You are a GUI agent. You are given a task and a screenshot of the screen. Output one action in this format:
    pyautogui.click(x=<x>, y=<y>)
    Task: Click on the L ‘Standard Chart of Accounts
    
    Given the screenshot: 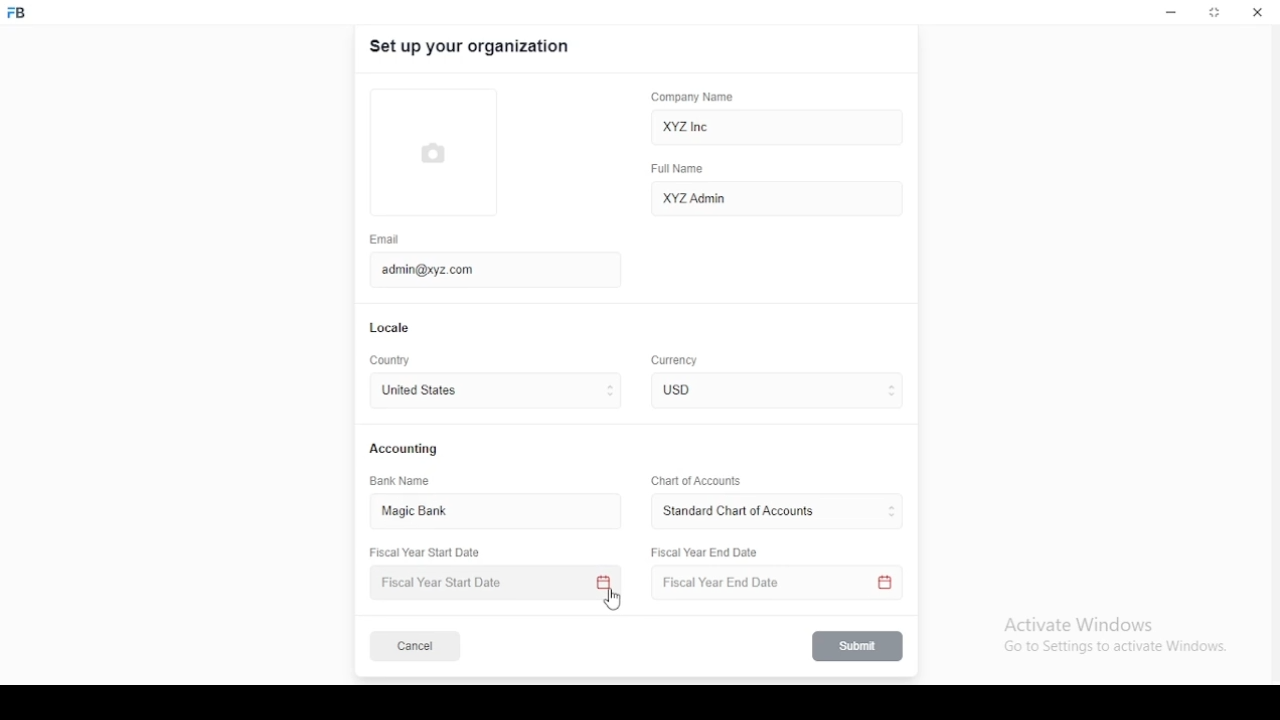 What is the action you would take?
    pyautogui.click(x=737, y=512)
    